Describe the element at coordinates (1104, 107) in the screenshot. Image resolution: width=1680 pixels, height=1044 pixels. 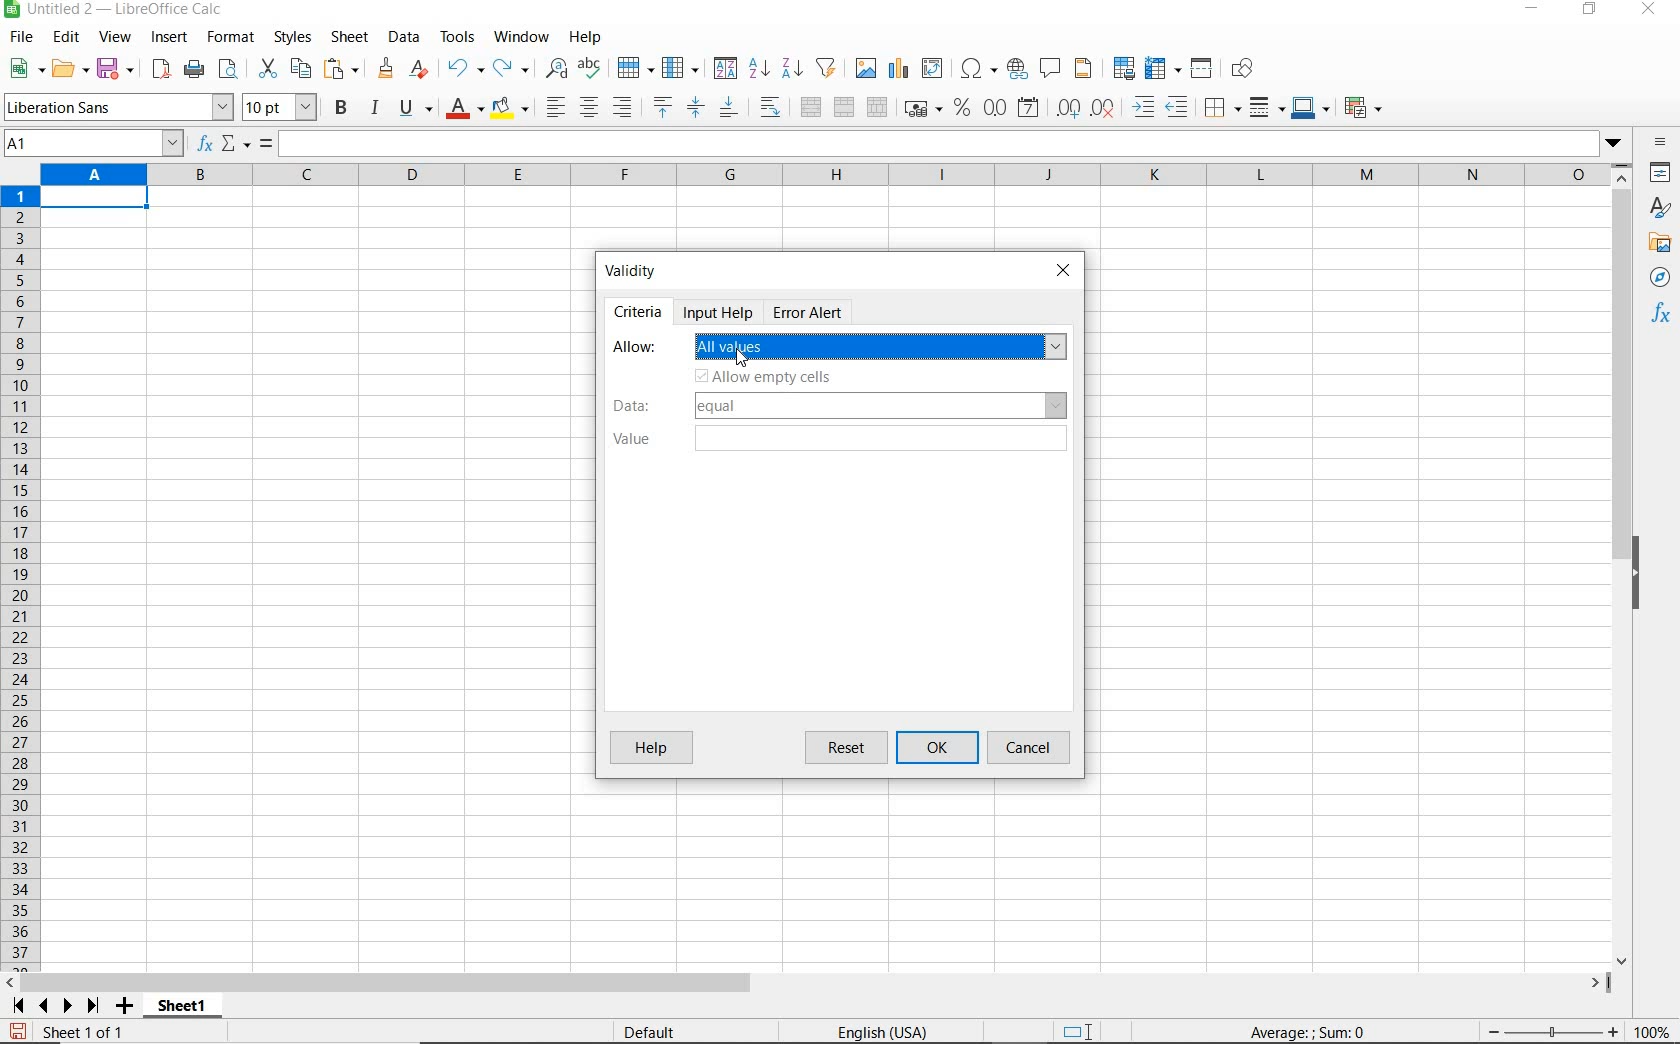
I see `delete decimal place` at that location.